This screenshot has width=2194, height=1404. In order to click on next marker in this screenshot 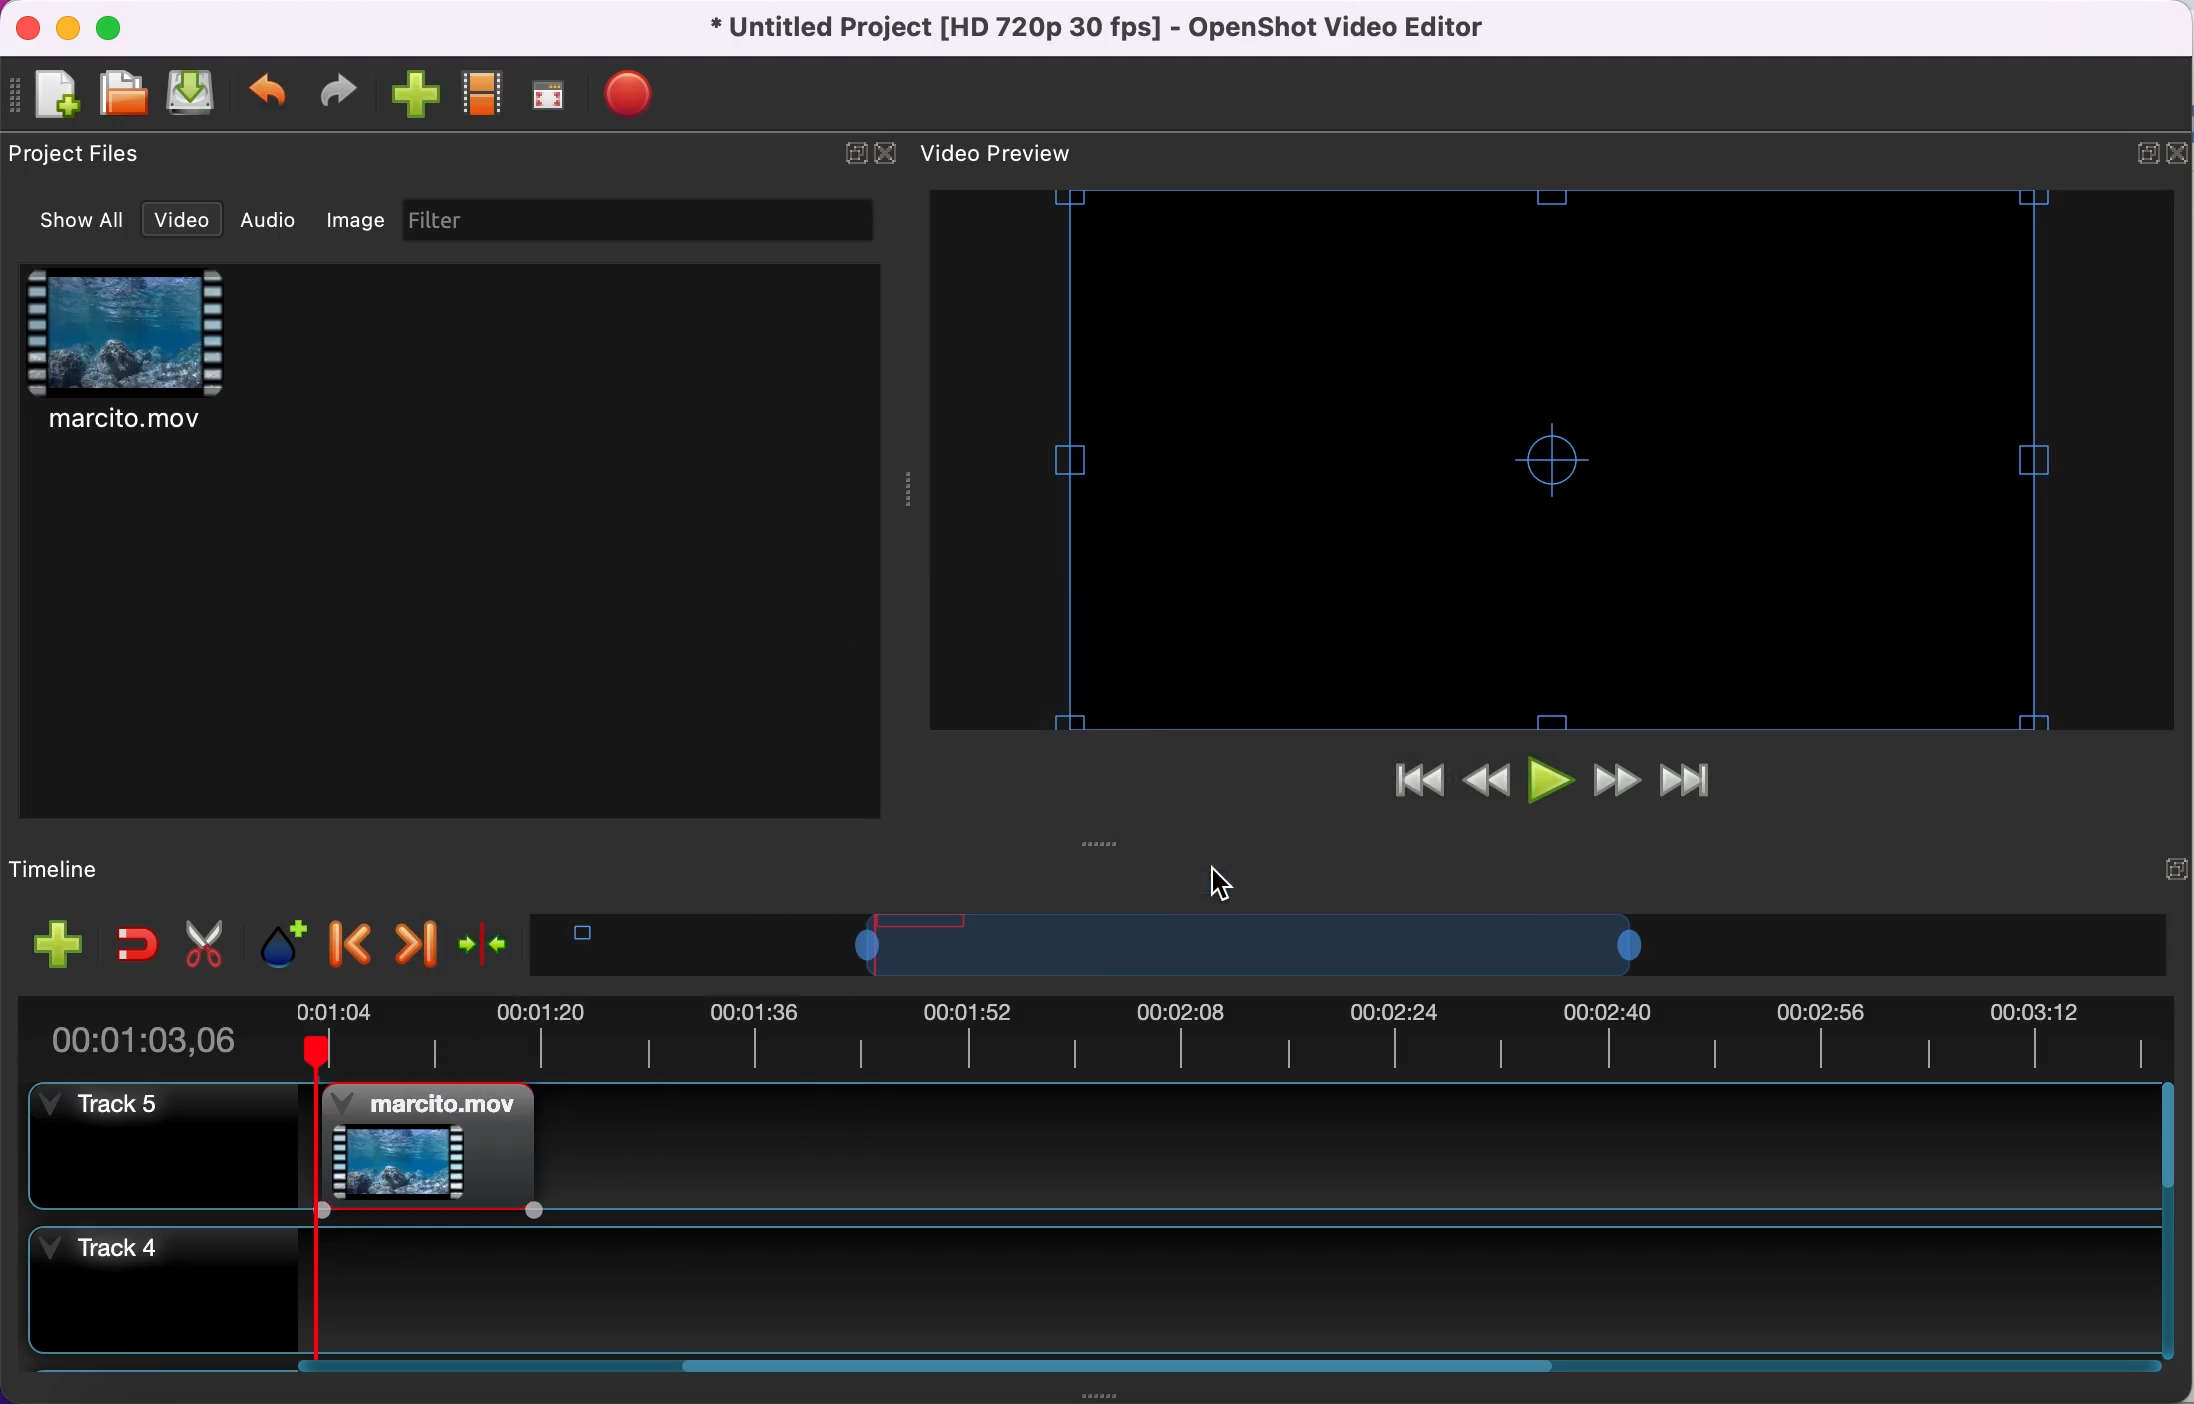, I will do `click(414, 945)`.